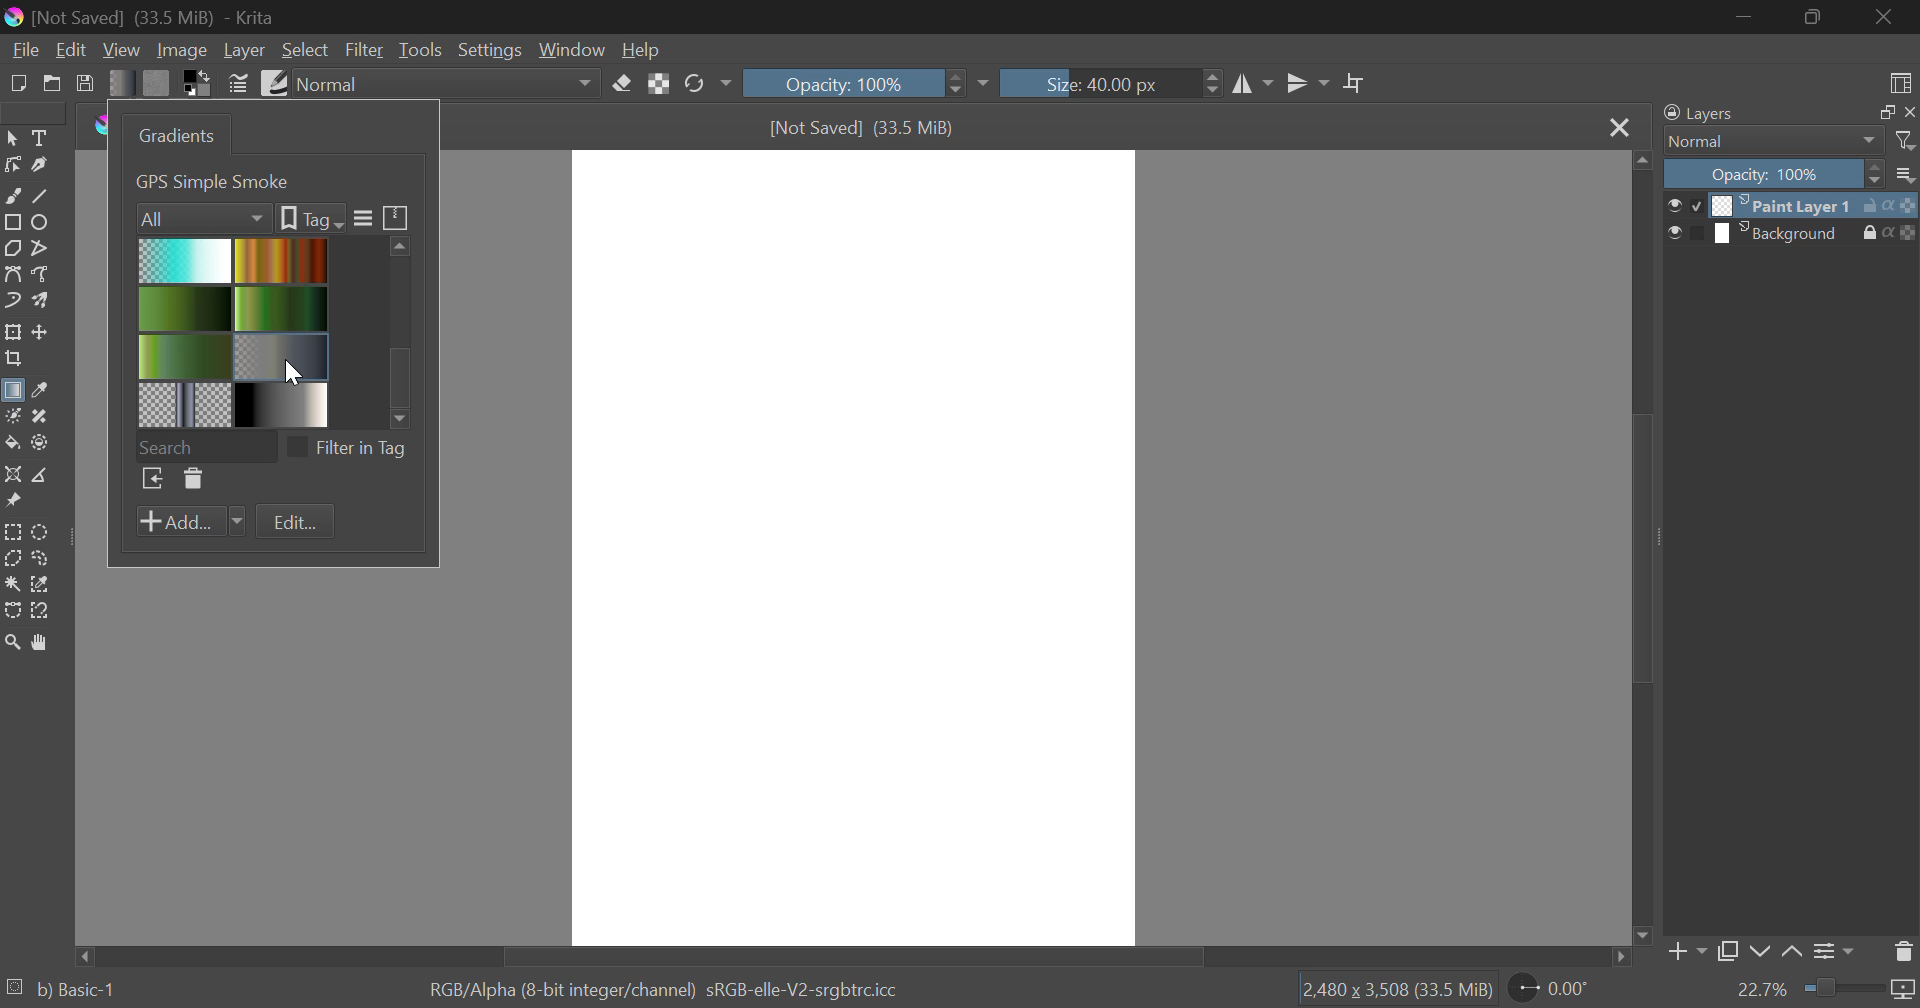 The width and height of the screenshot is (1920, 1008). Describe the element at coordinates (41, 585) in the screenshot. I see `Similar Color Selection` at that location.